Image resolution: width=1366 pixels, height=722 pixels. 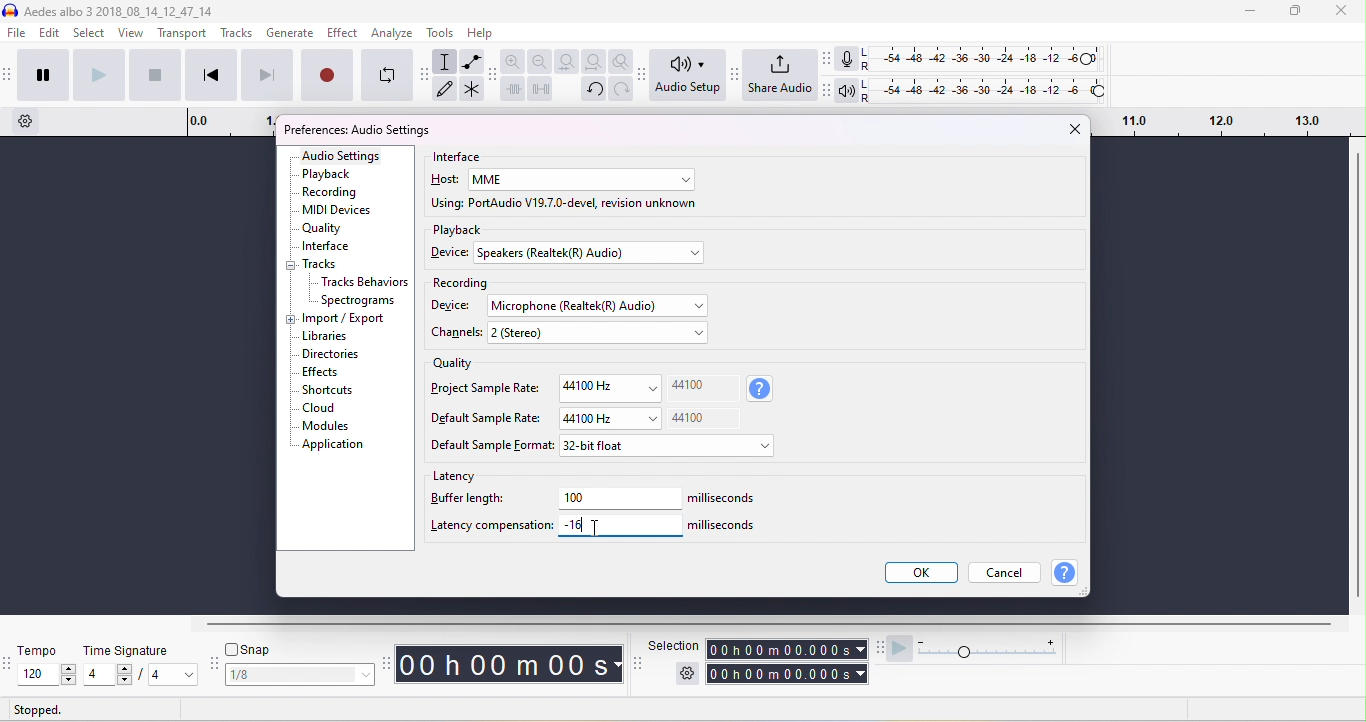 What do you see at coordinates (154, 74) in the screenshot?
I see `stop` at bounding box center [154, 74].